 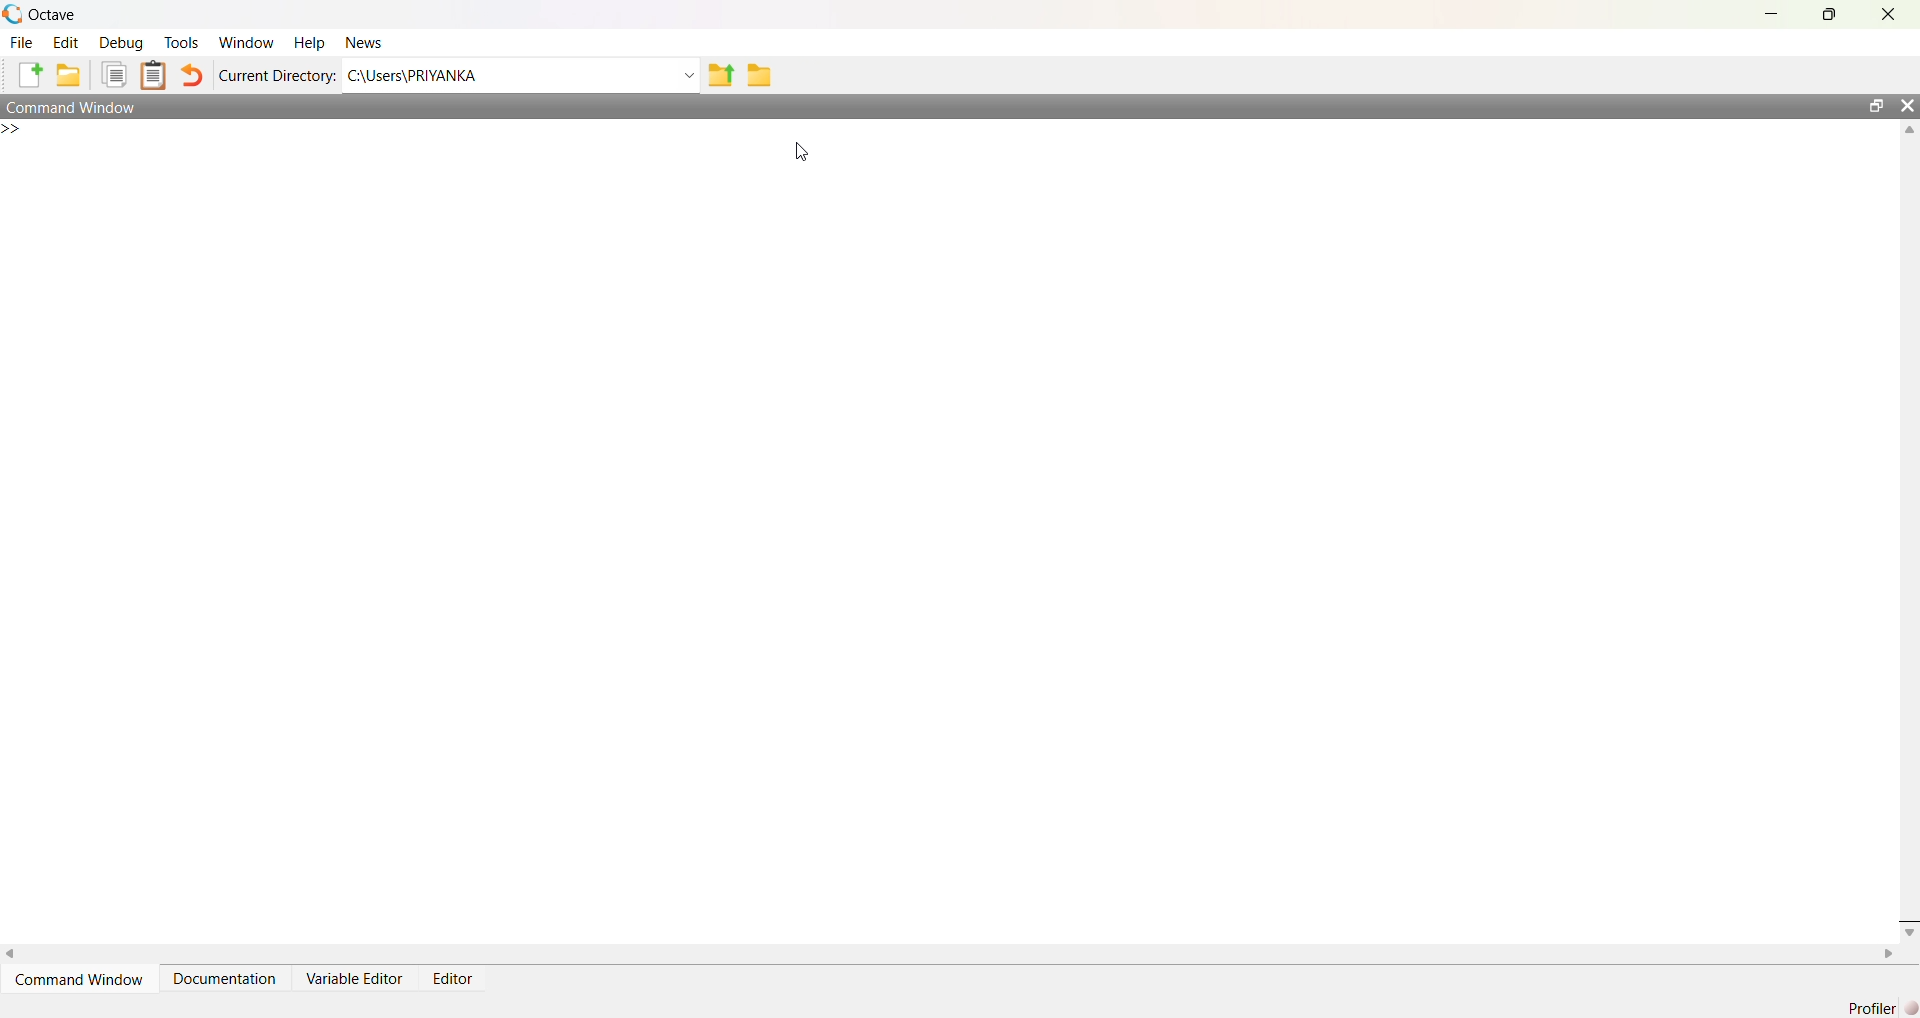 I want to click on Tools, so click(x=185, y=45).